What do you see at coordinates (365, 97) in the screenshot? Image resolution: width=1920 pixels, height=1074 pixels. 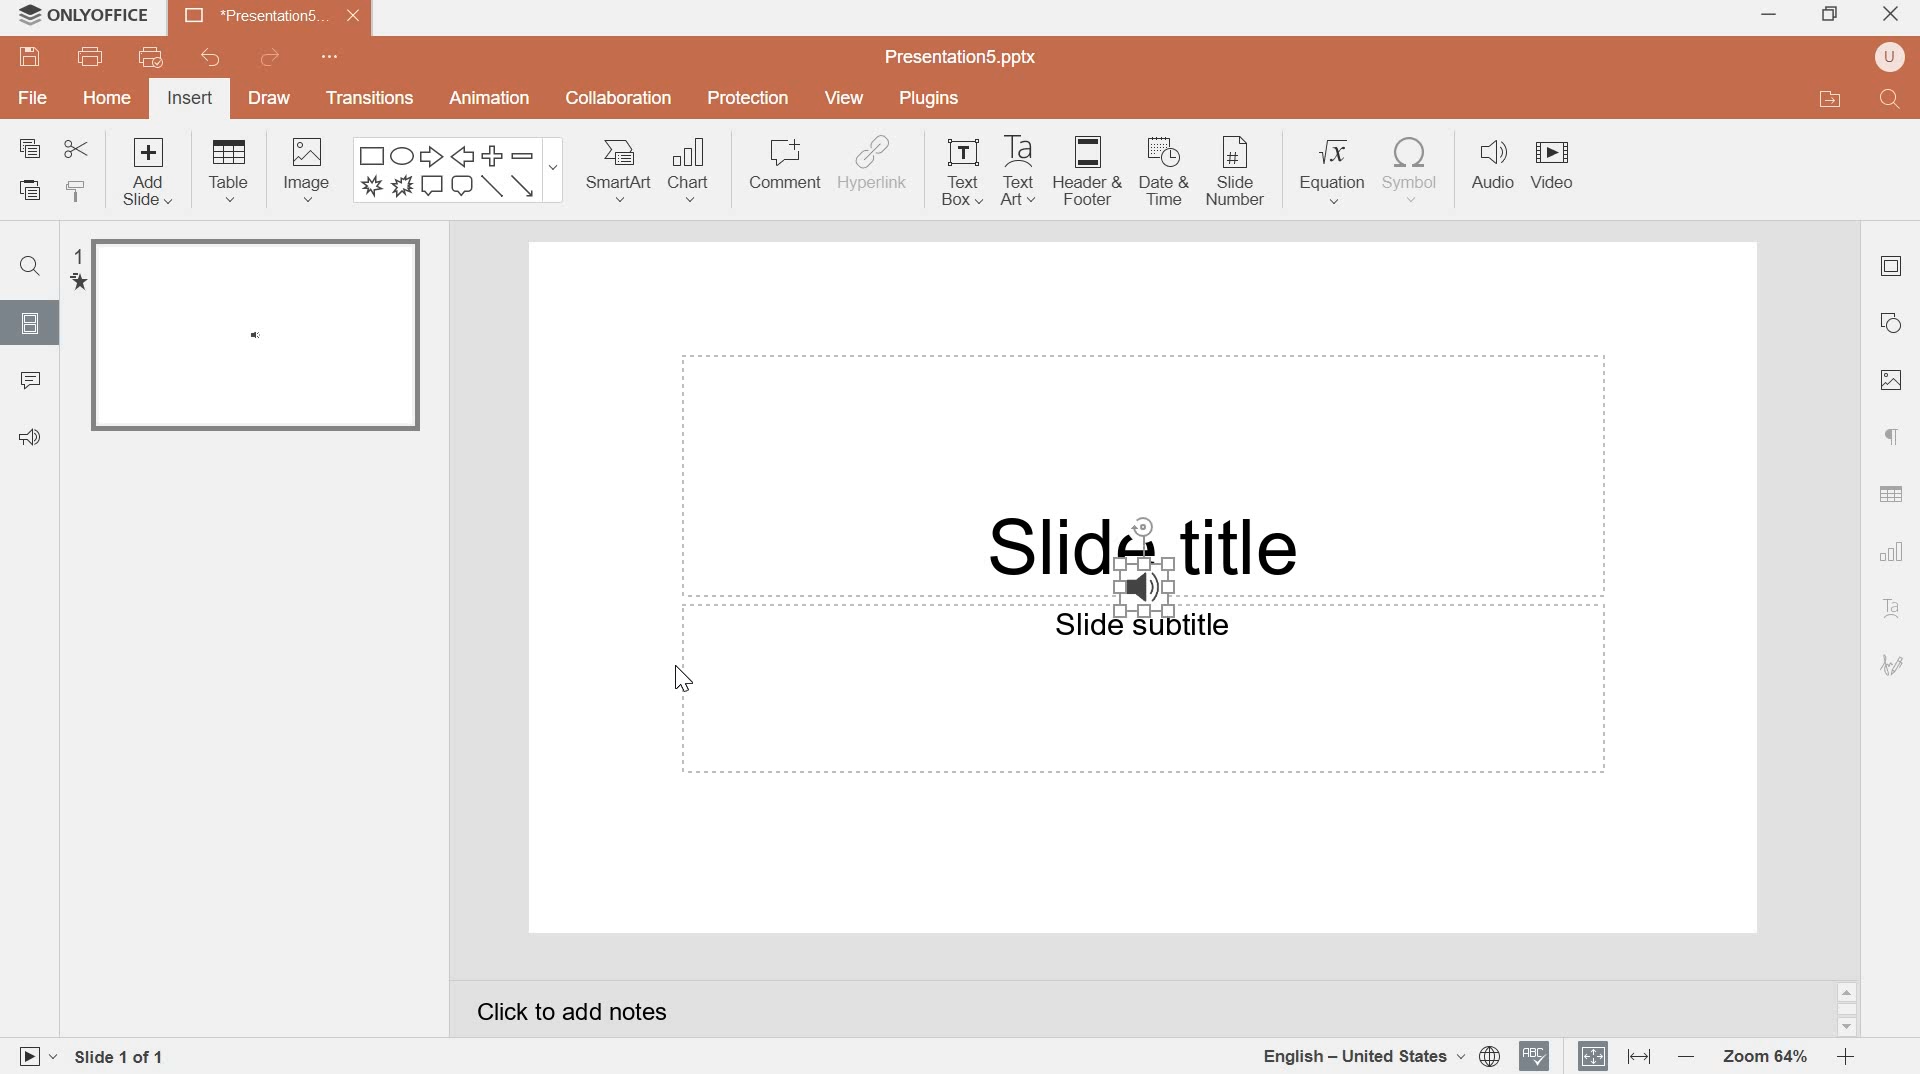 I see `Transitions` at bounding box center [365, 97].